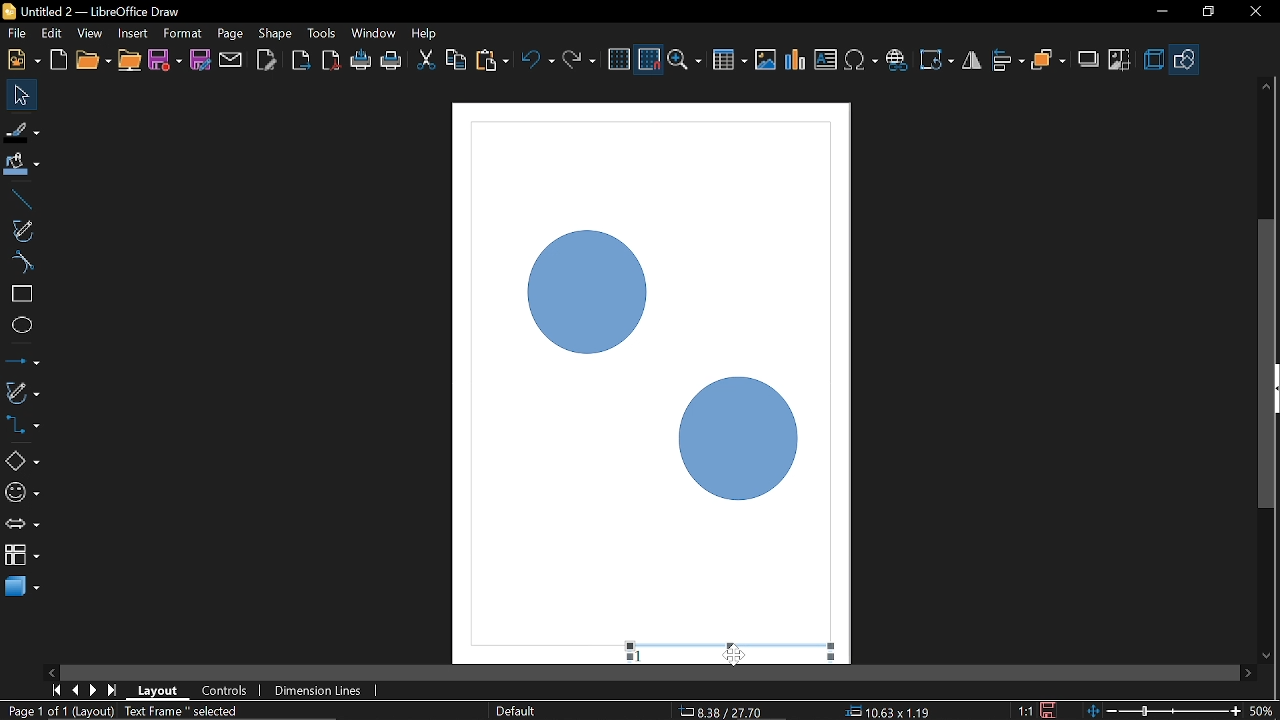  I want to click on go to first page, so click(58, 689).